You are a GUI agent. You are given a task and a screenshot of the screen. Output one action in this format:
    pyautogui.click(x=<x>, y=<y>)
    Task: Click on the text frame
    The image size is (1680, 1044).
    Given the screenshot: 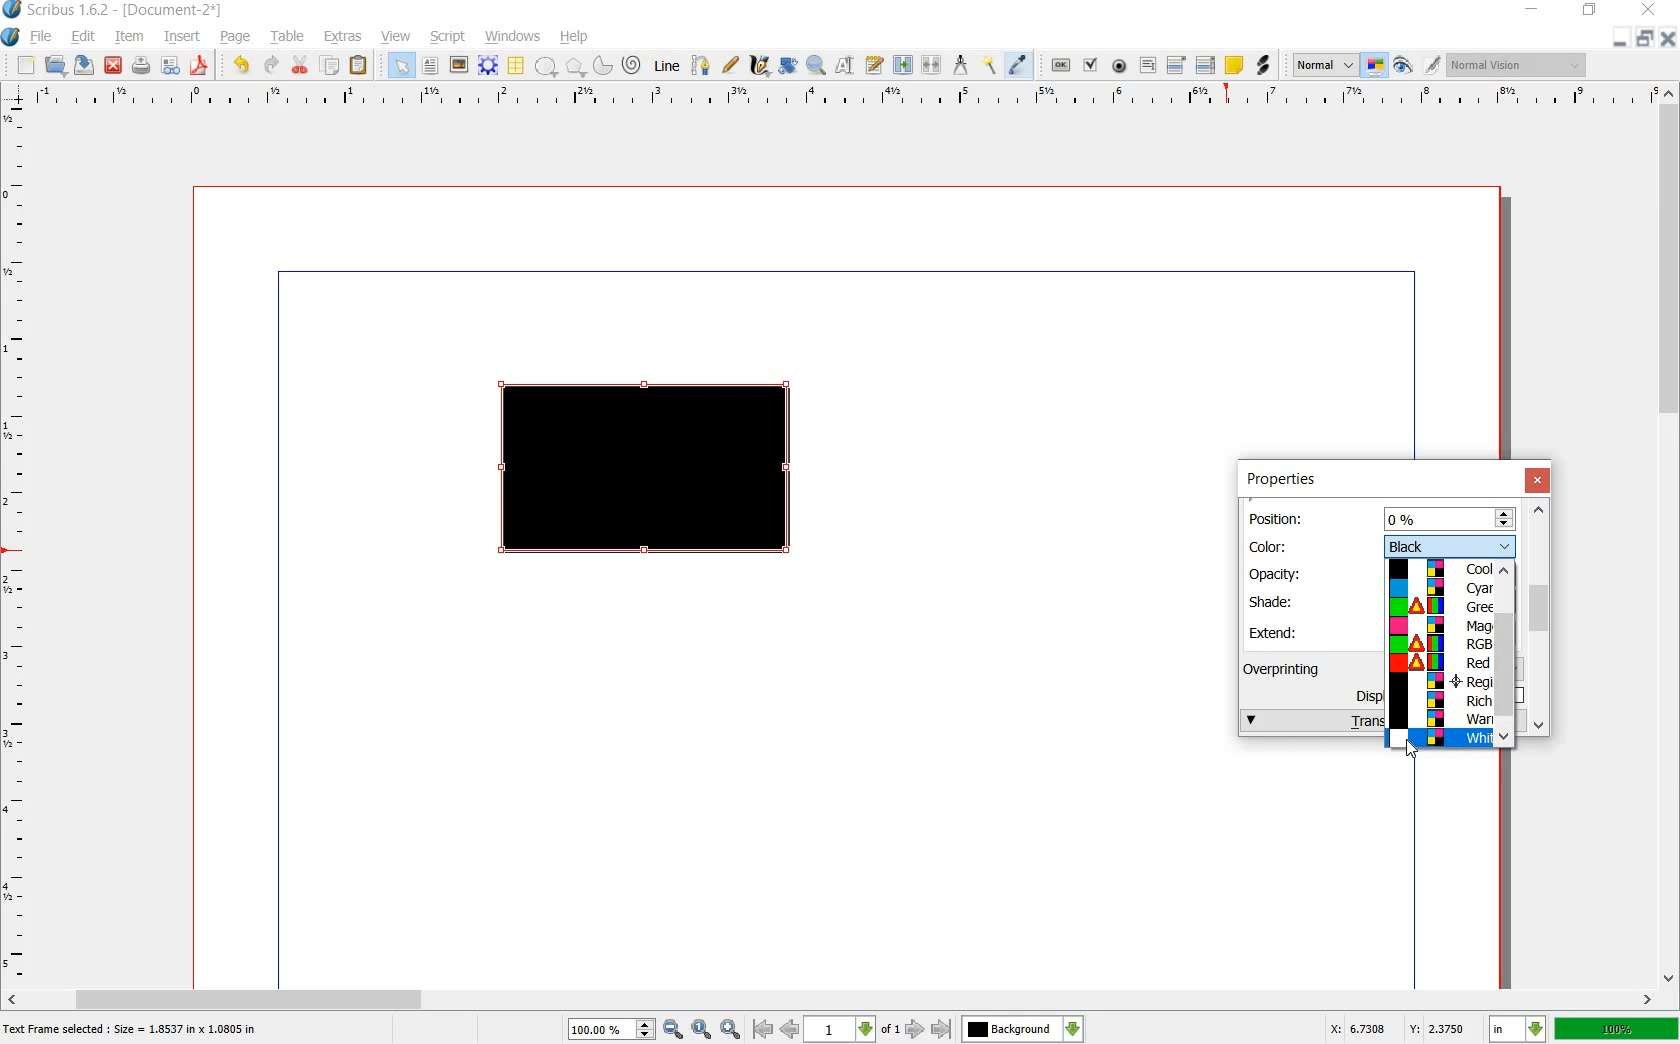 What is the action you would take?
    pyautogui.click(x=429, y=66)
    